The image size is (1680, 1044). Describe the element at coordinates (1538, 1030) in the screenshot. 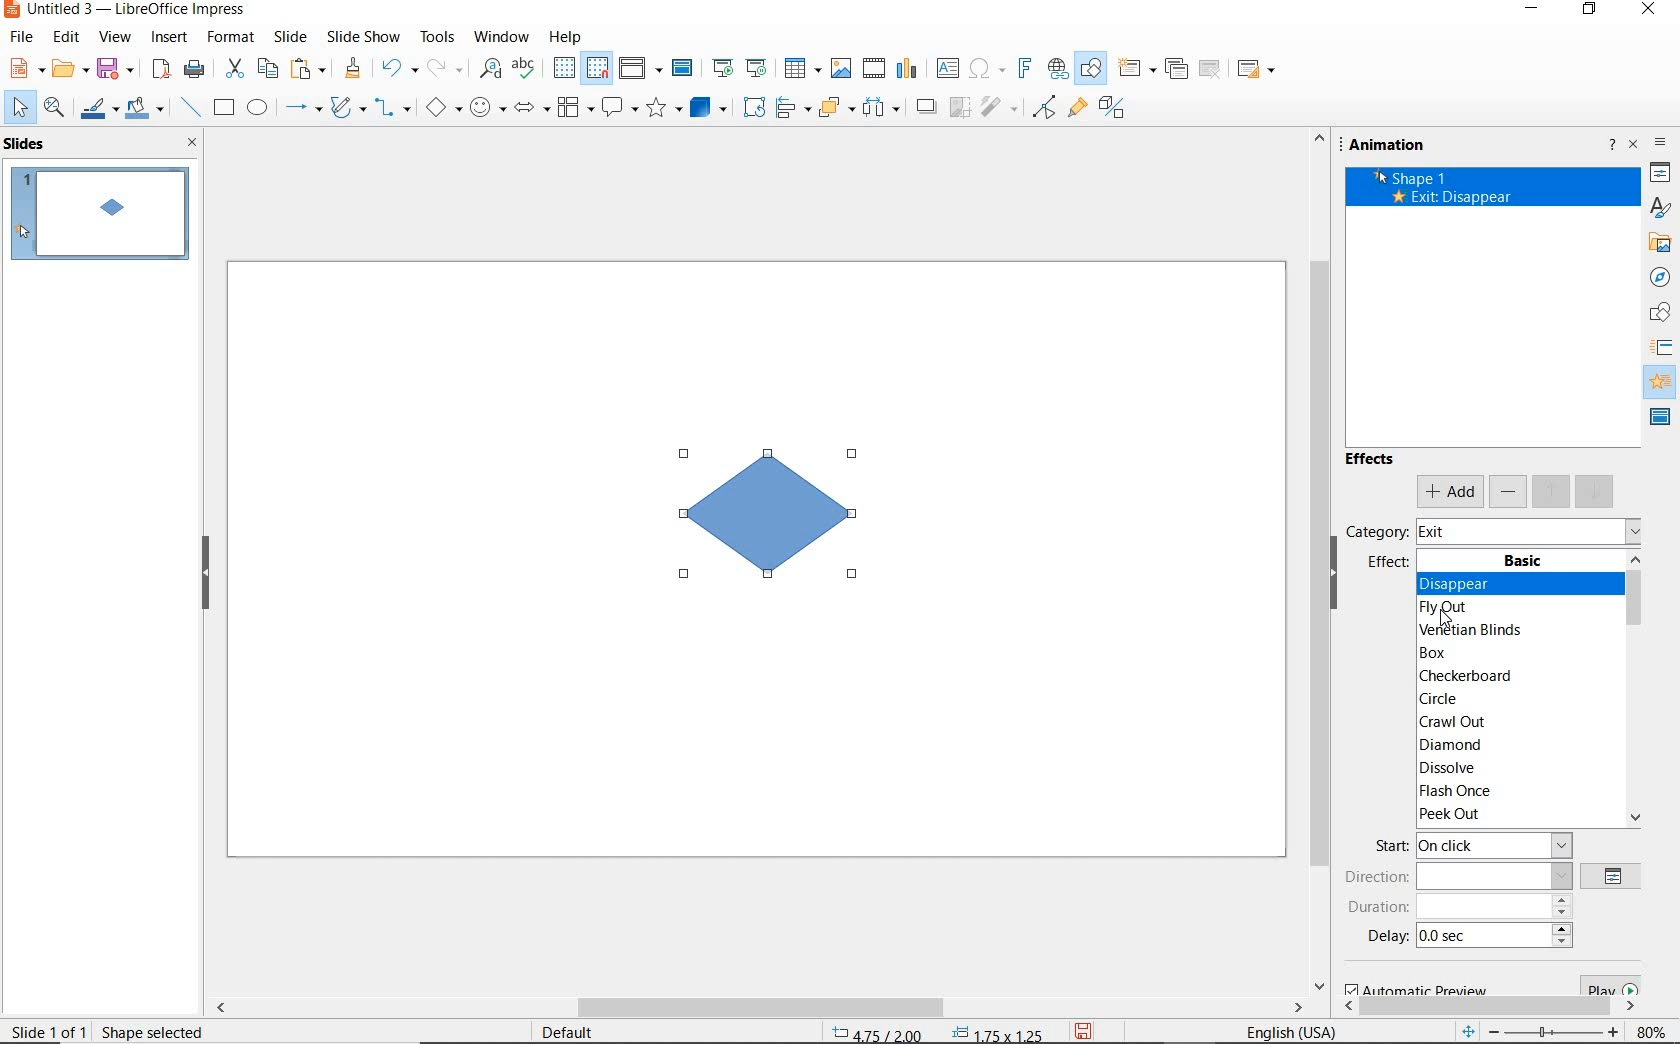

I see `zoom out or zoom in` at that location.